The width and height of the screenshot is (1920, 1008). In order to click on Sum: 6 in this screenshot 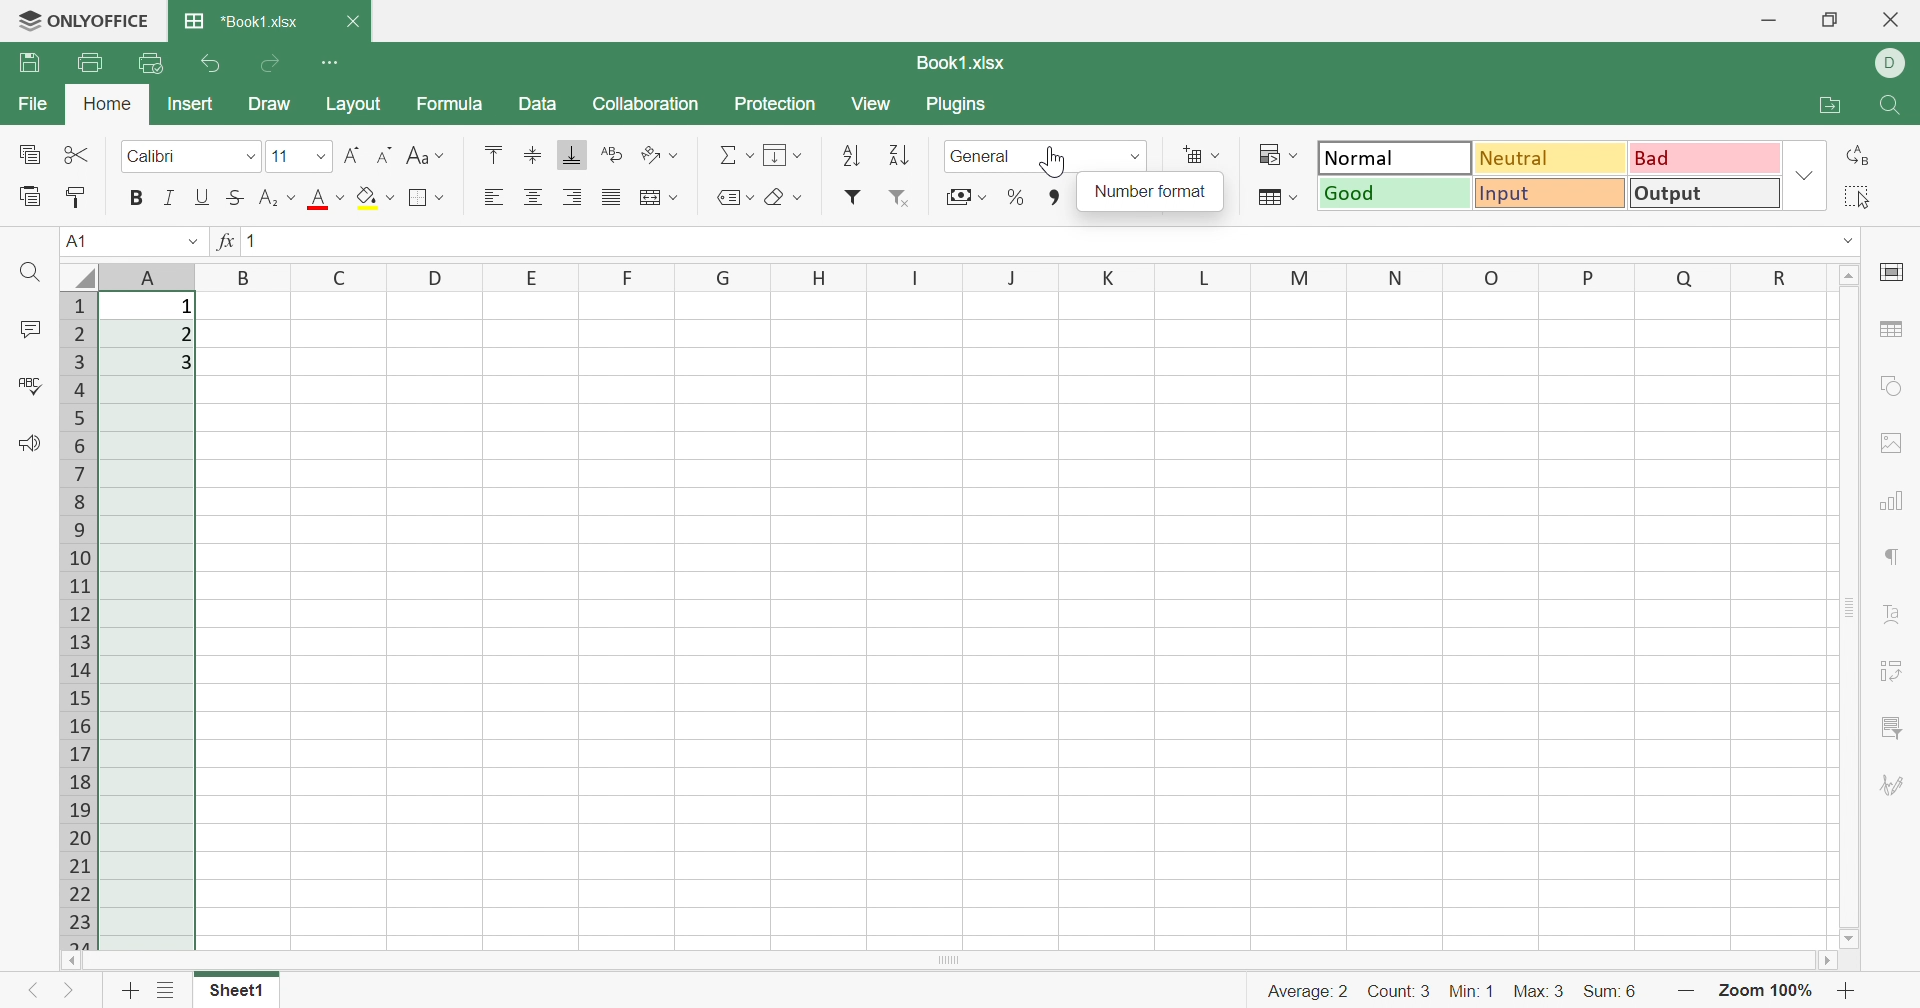, I will do `click(1609, 993)`.